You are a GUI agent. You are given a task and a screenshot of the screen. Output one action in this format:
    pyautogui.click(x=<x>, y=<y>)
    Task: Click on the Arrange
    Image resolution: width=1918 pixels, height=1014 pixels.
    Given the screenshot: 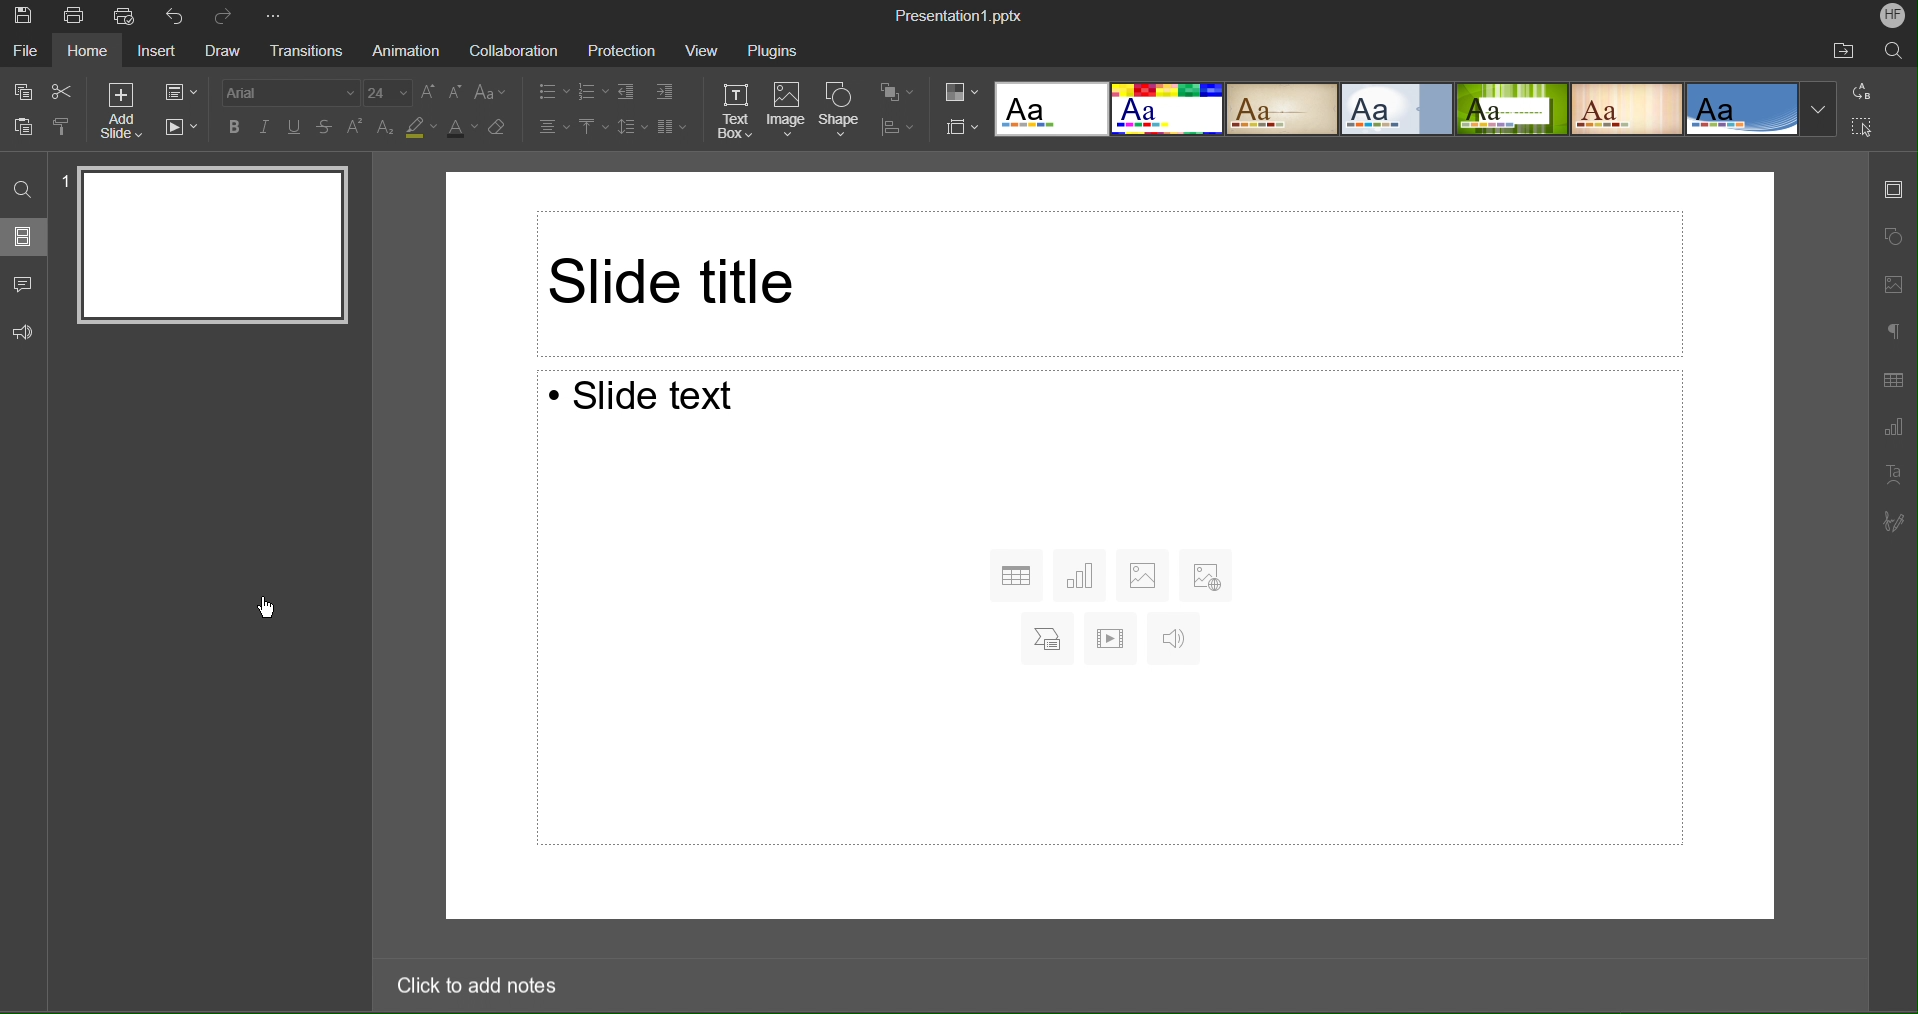 What is the action you would take?
    pyautogui.click(x=896, y=91)
    